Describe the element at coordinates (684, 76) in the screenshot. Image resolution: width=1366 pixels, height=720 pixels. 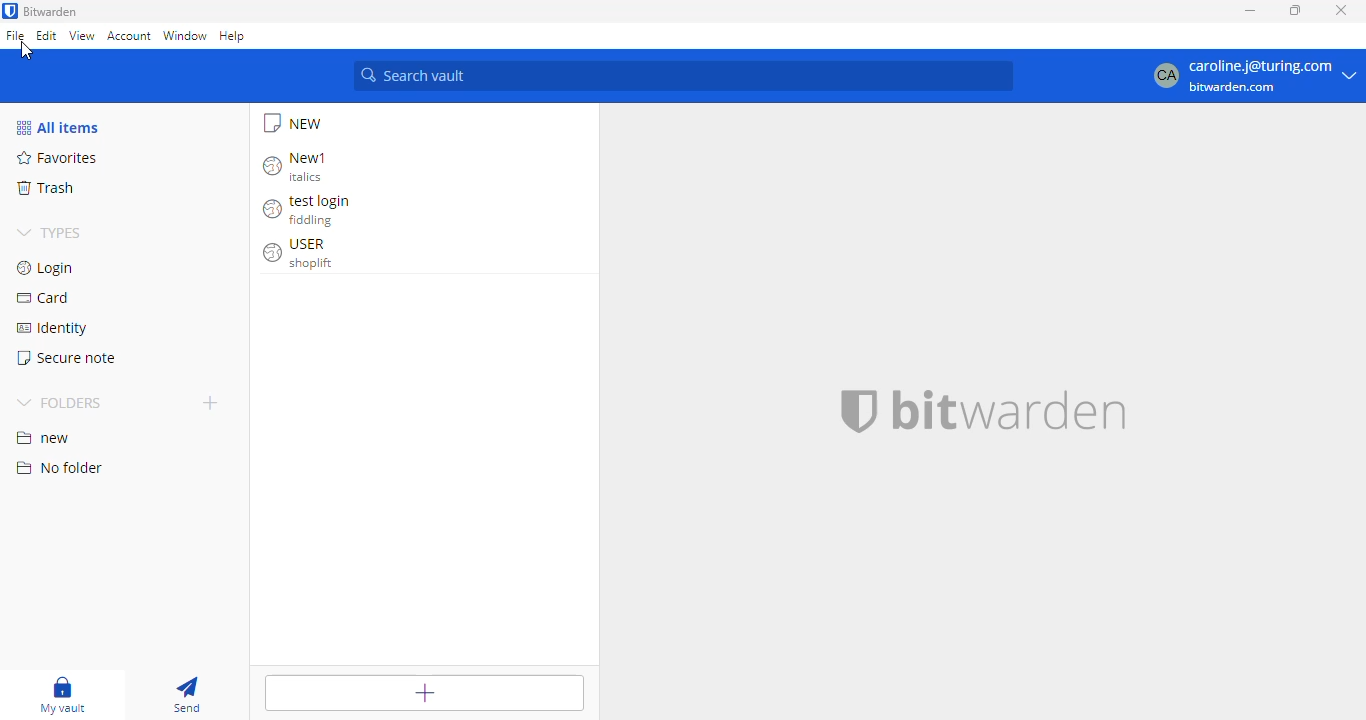
I see `search vault` at that location.